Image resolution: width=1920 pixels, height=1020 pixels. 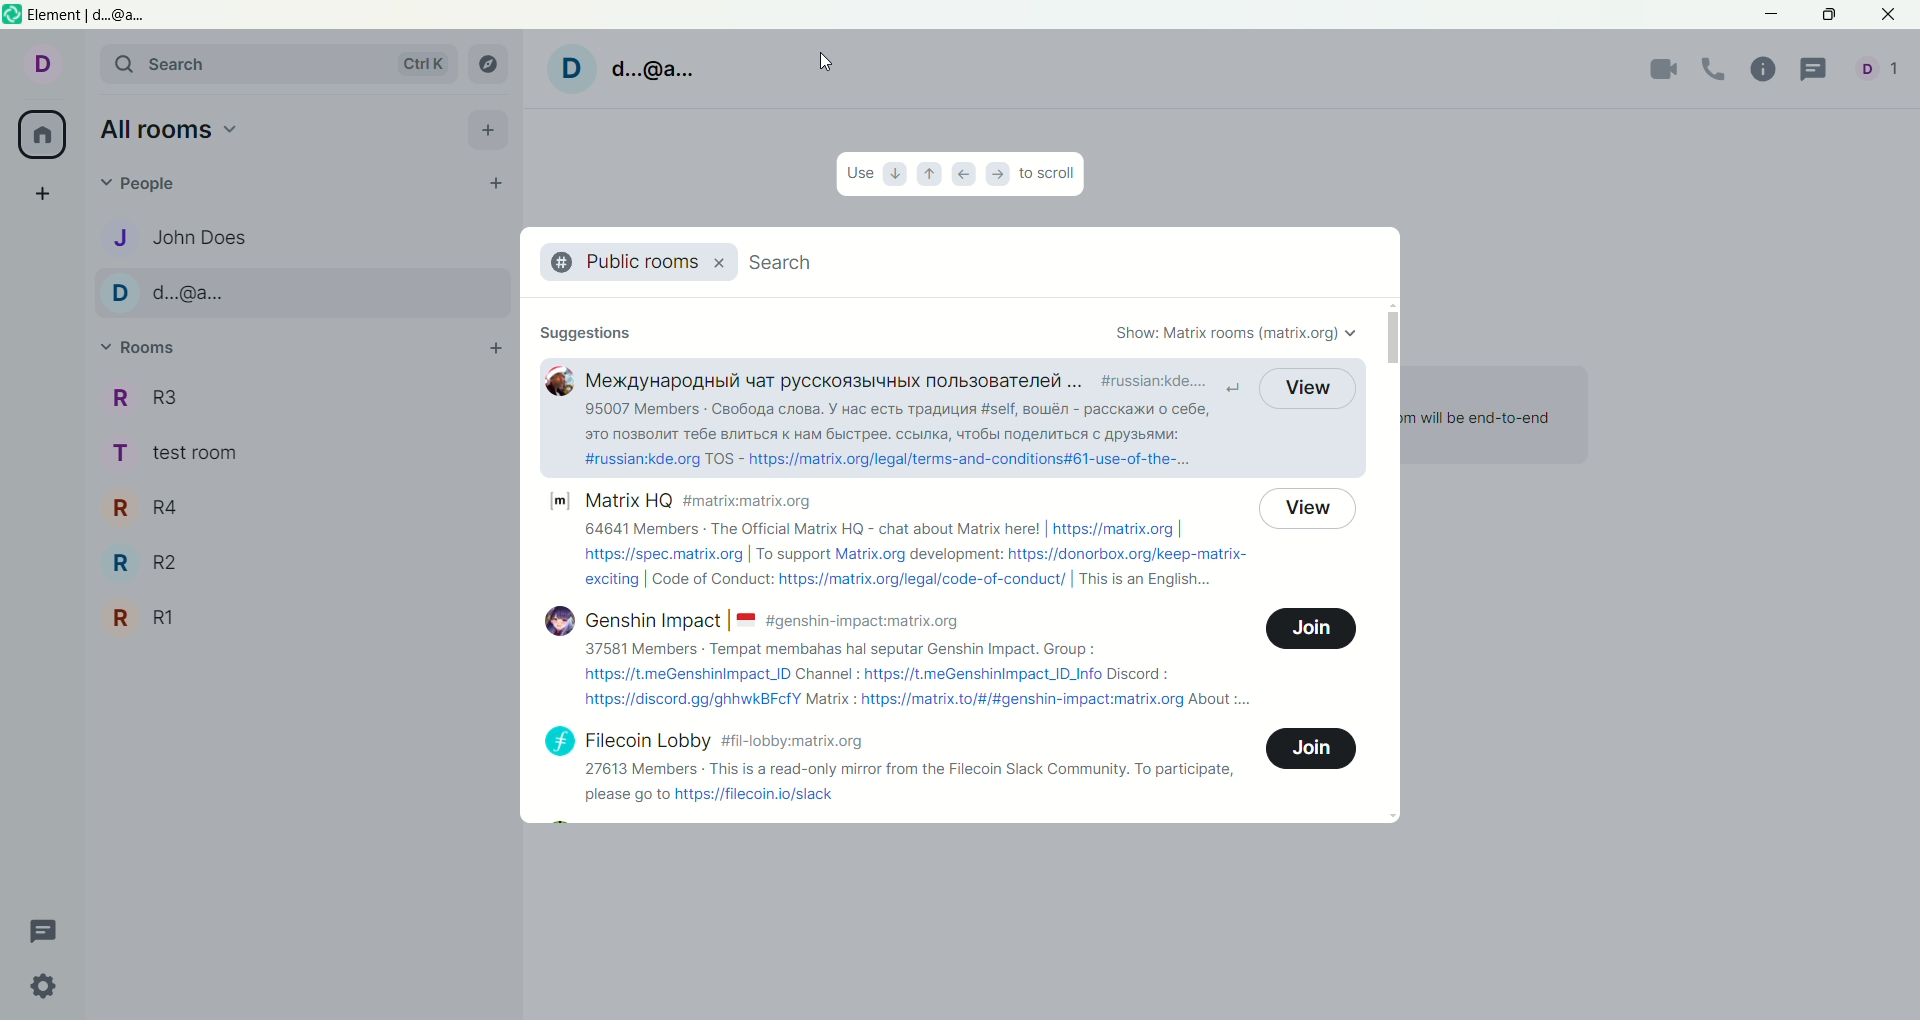 What do you see at coordinates (572, 70) in the screenshot?
I see `Profile picture` at bounding box center [572, 70].